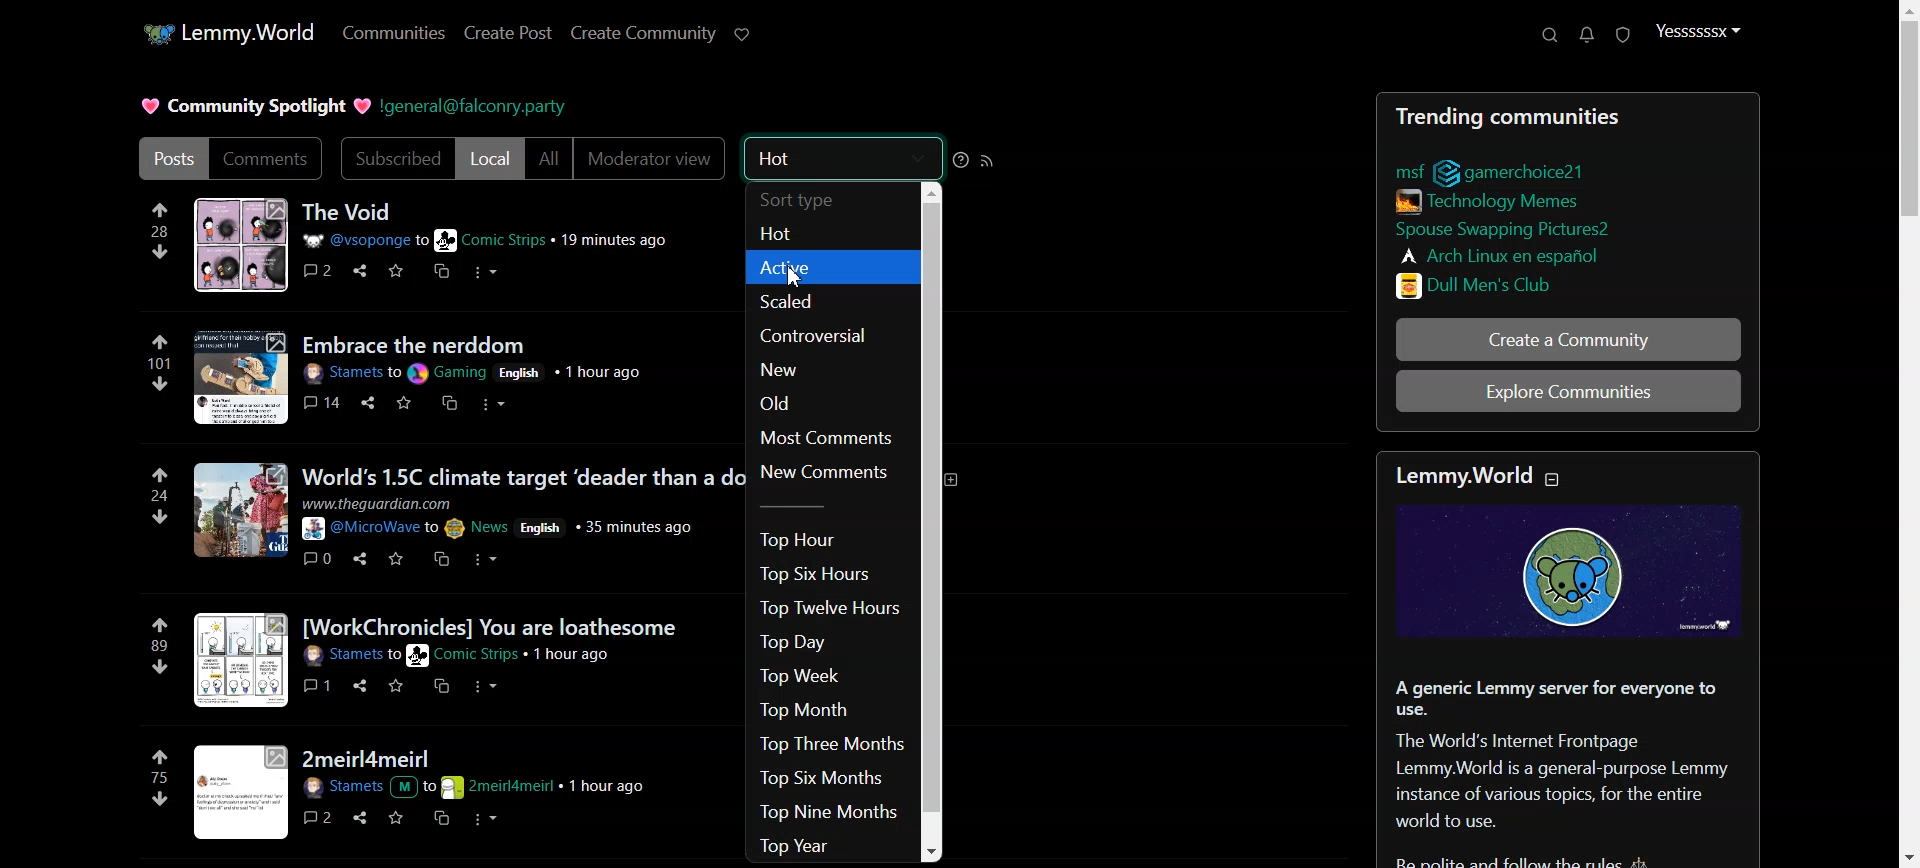 The image size is (1920, 868). What do you see at coordinates (831, 231) in the screenshot?
I see `Hot` at bounding box center [831, 231].